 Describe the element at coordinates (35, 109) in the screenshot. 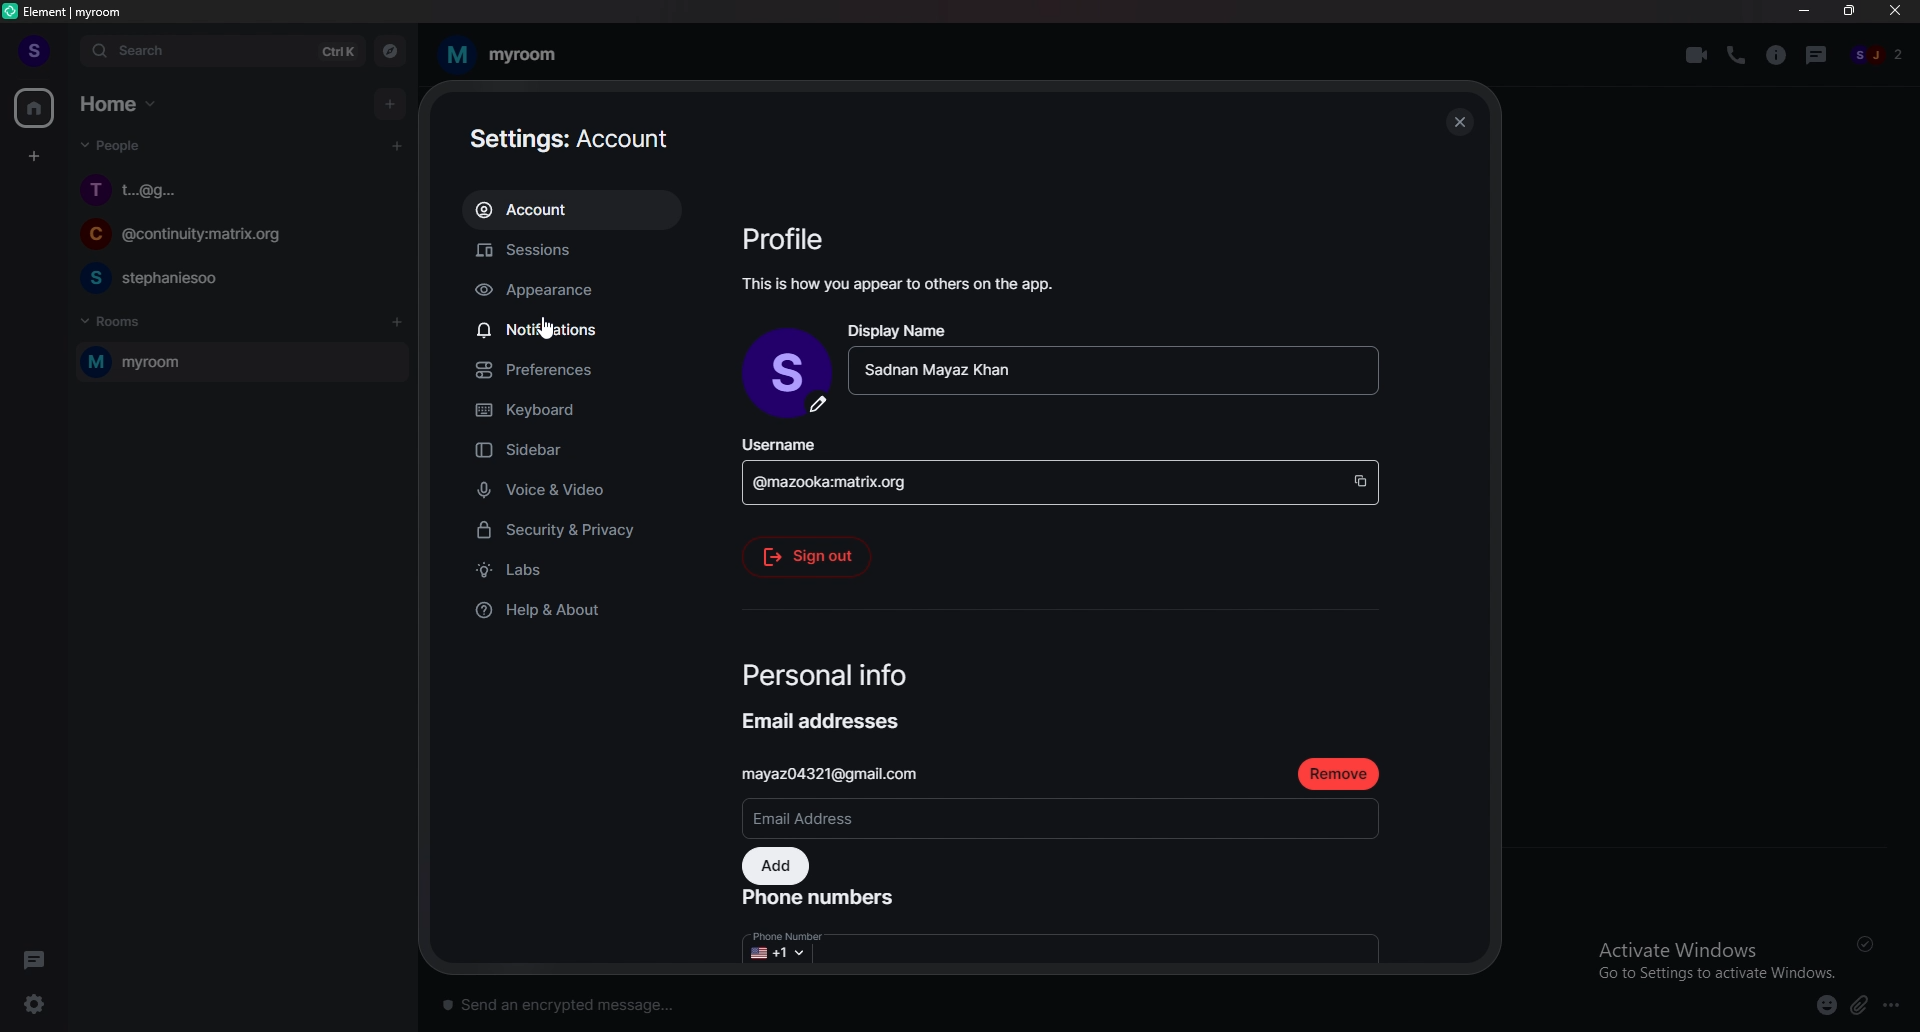

I see `home` at that location.